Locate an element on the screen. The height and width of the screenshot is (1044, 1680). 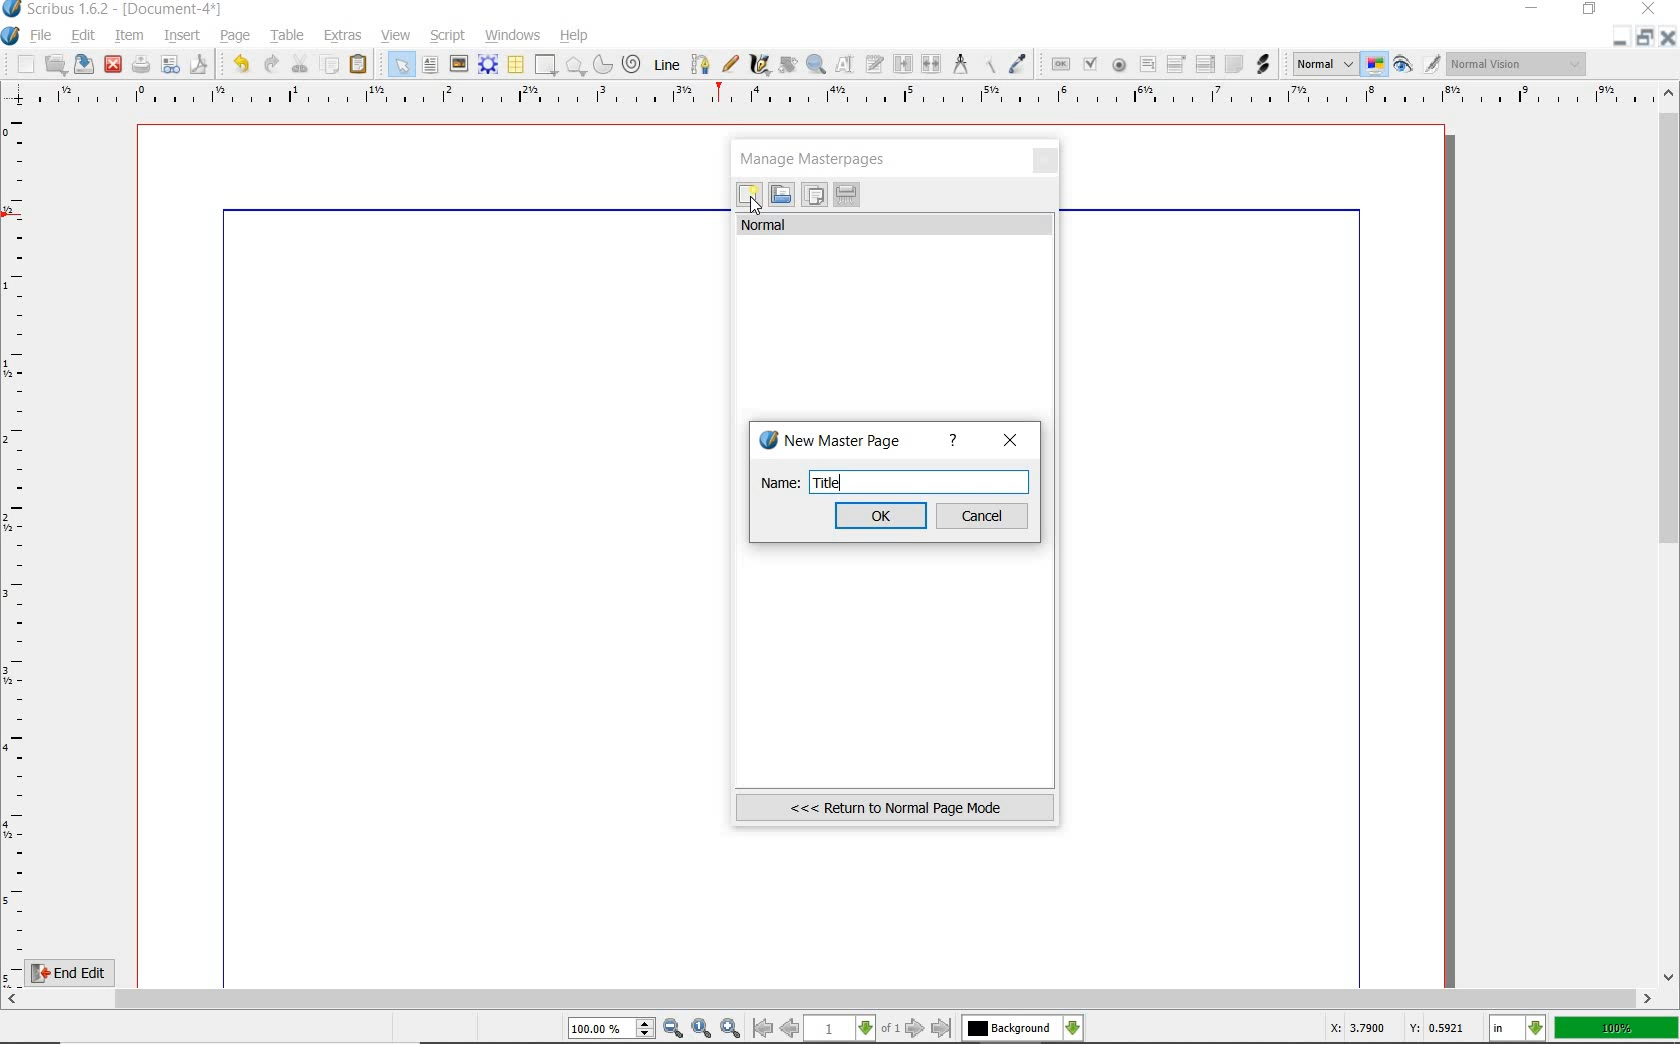
page is located at coordinates (236, 34).